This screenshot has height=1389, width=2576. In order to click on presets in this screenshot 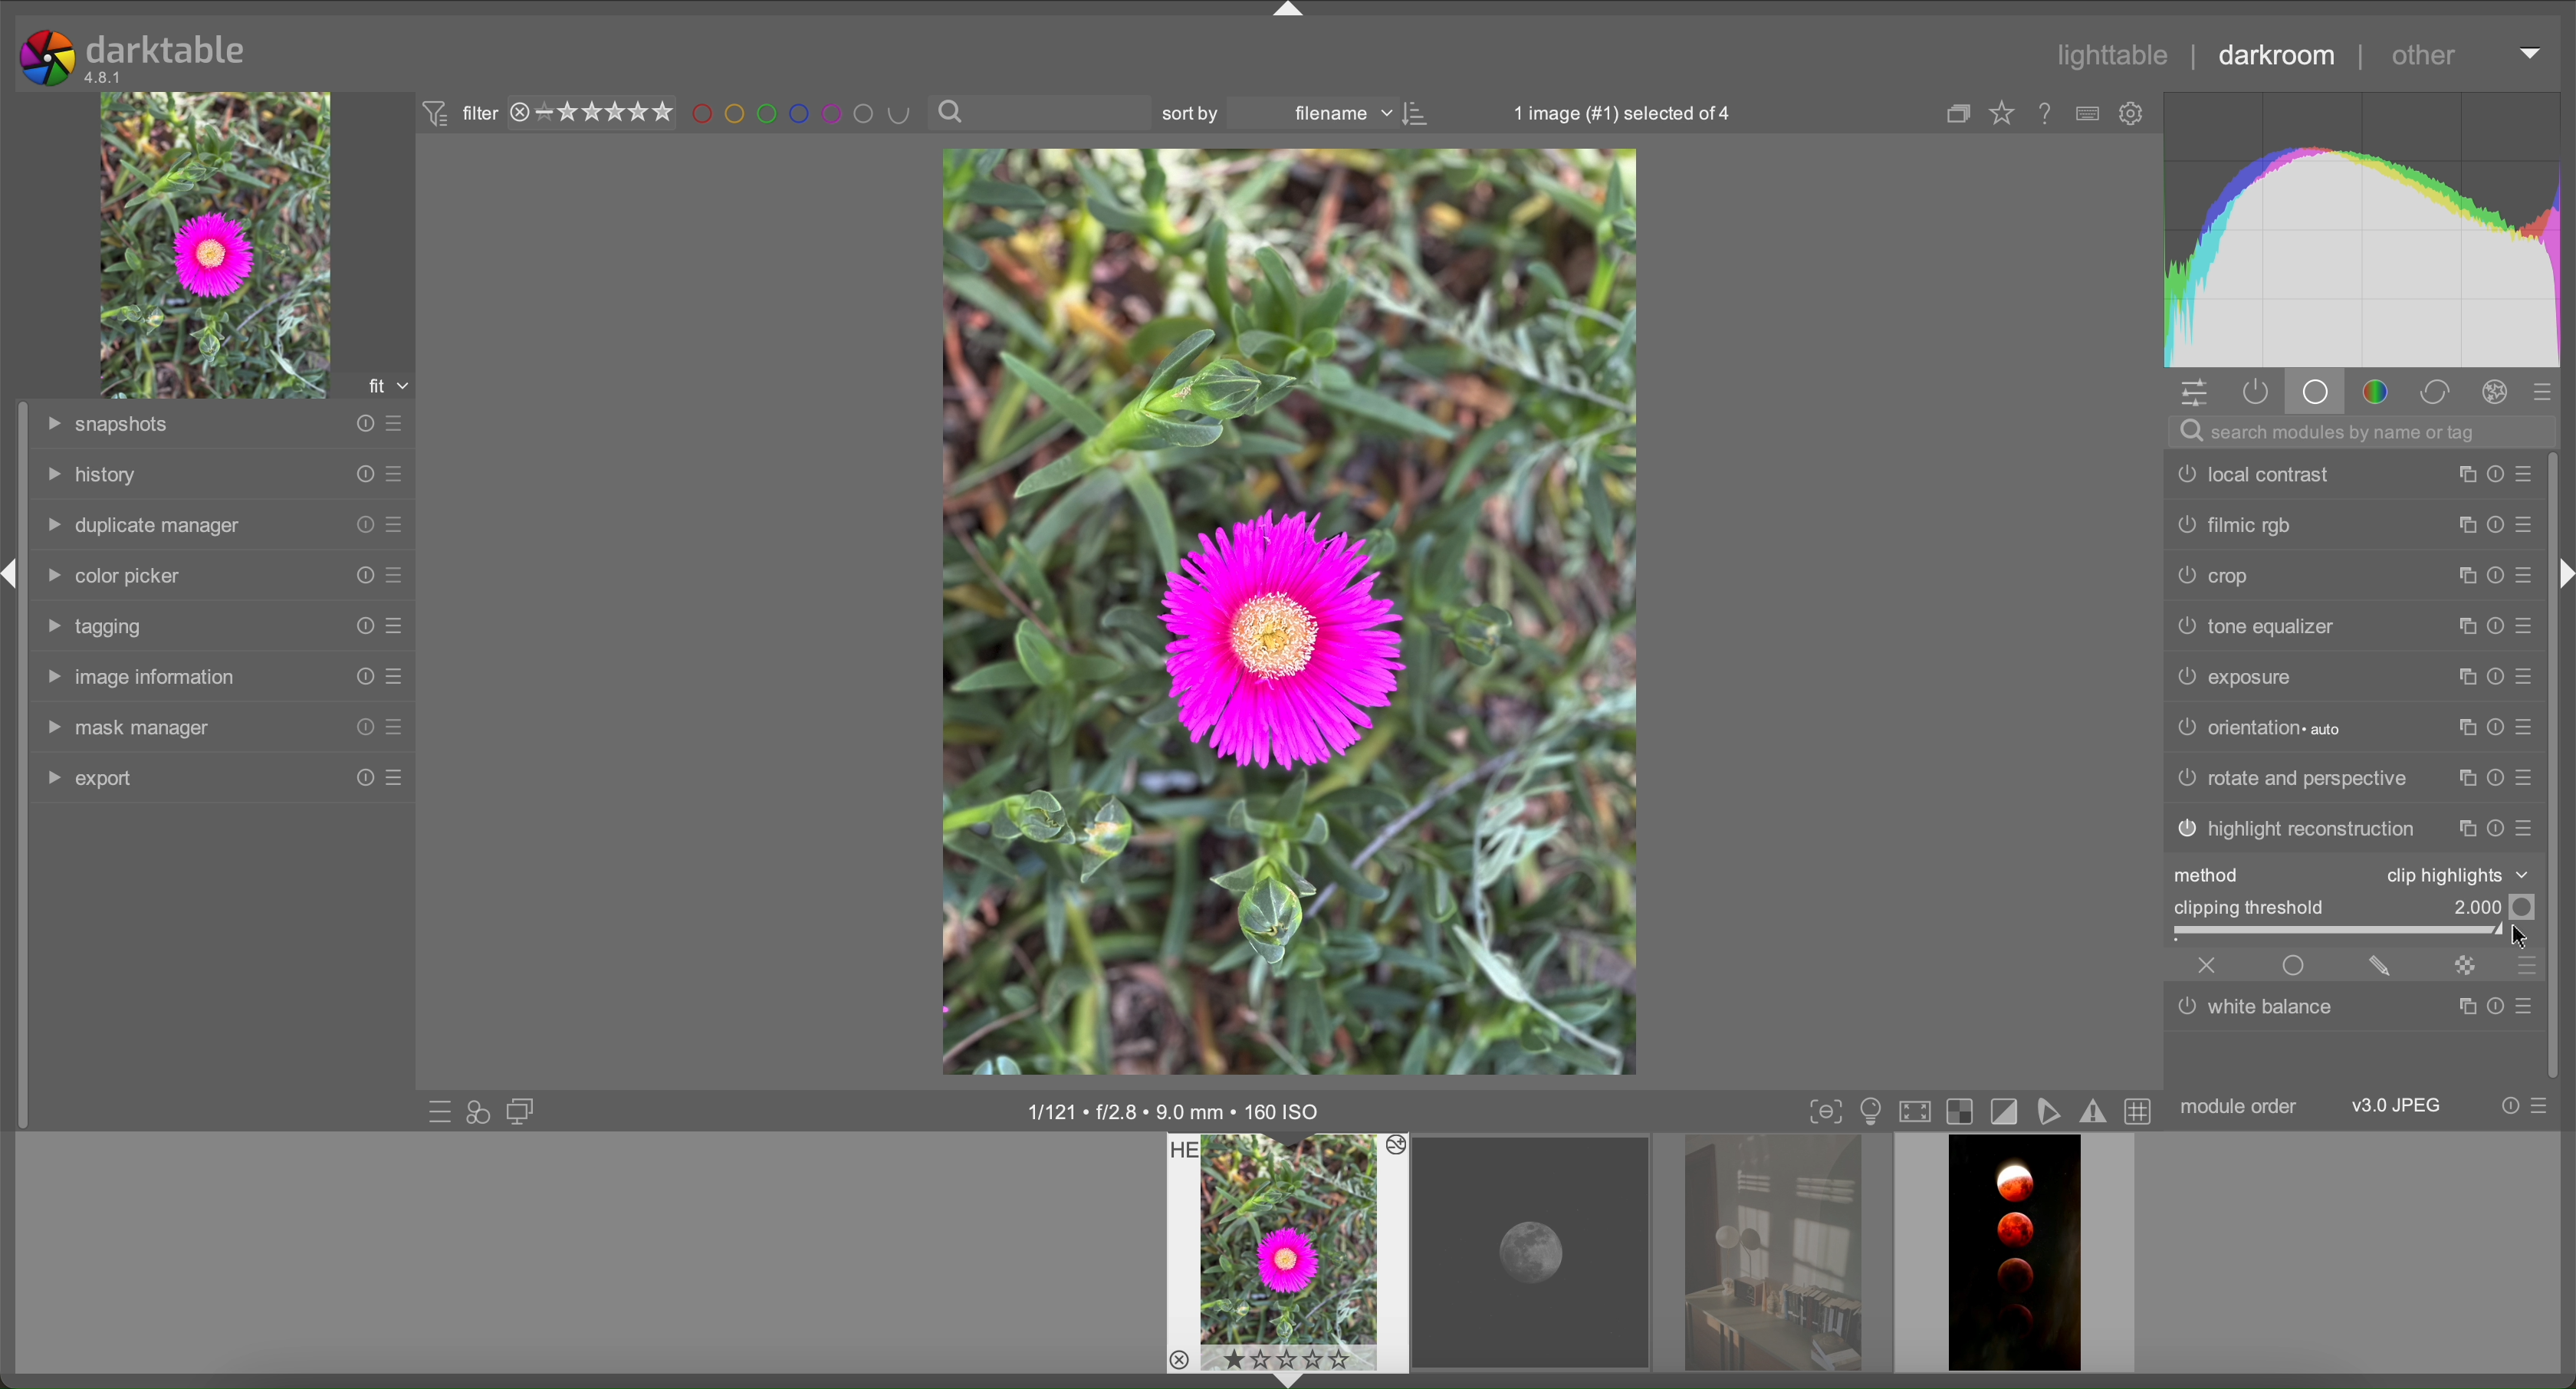, I will do `click(2528, 829)`.